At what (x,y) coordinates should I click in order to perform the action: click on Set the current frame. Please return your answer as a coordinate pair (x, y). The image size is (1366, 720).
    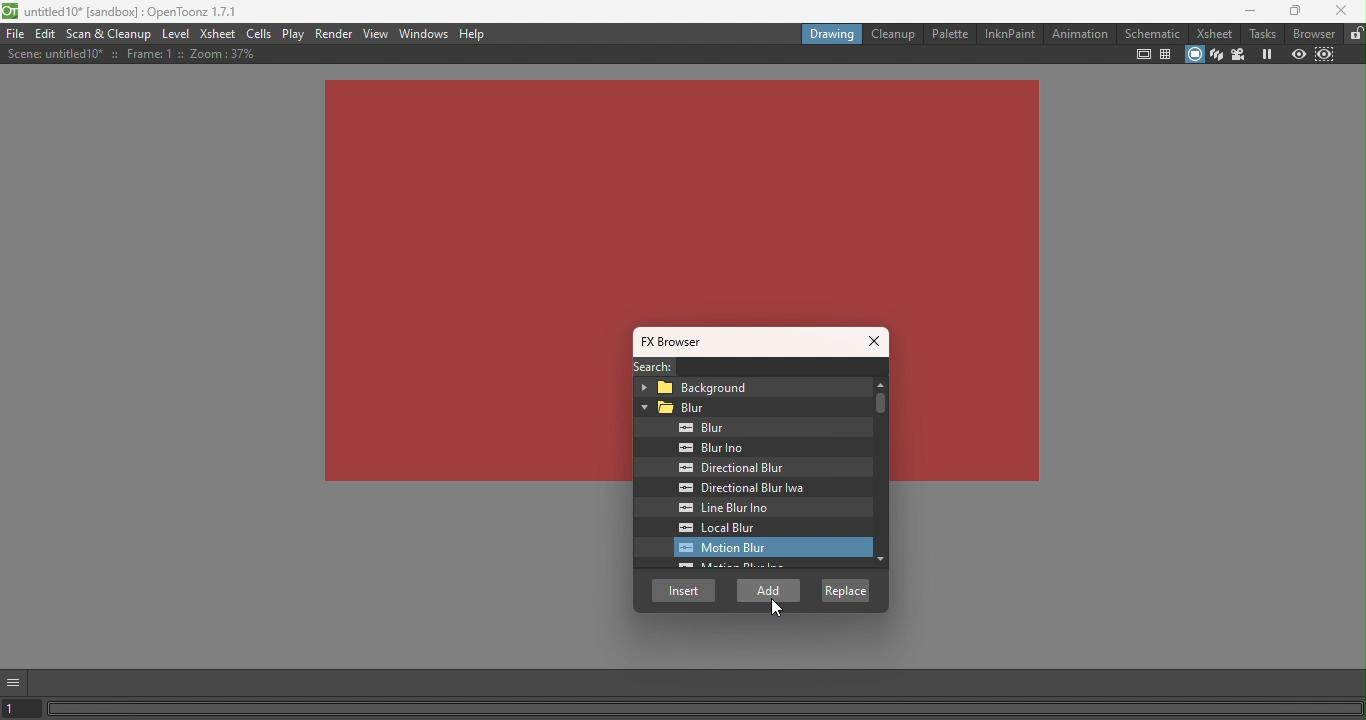
    Looking at the image, I should click on (21, 710).